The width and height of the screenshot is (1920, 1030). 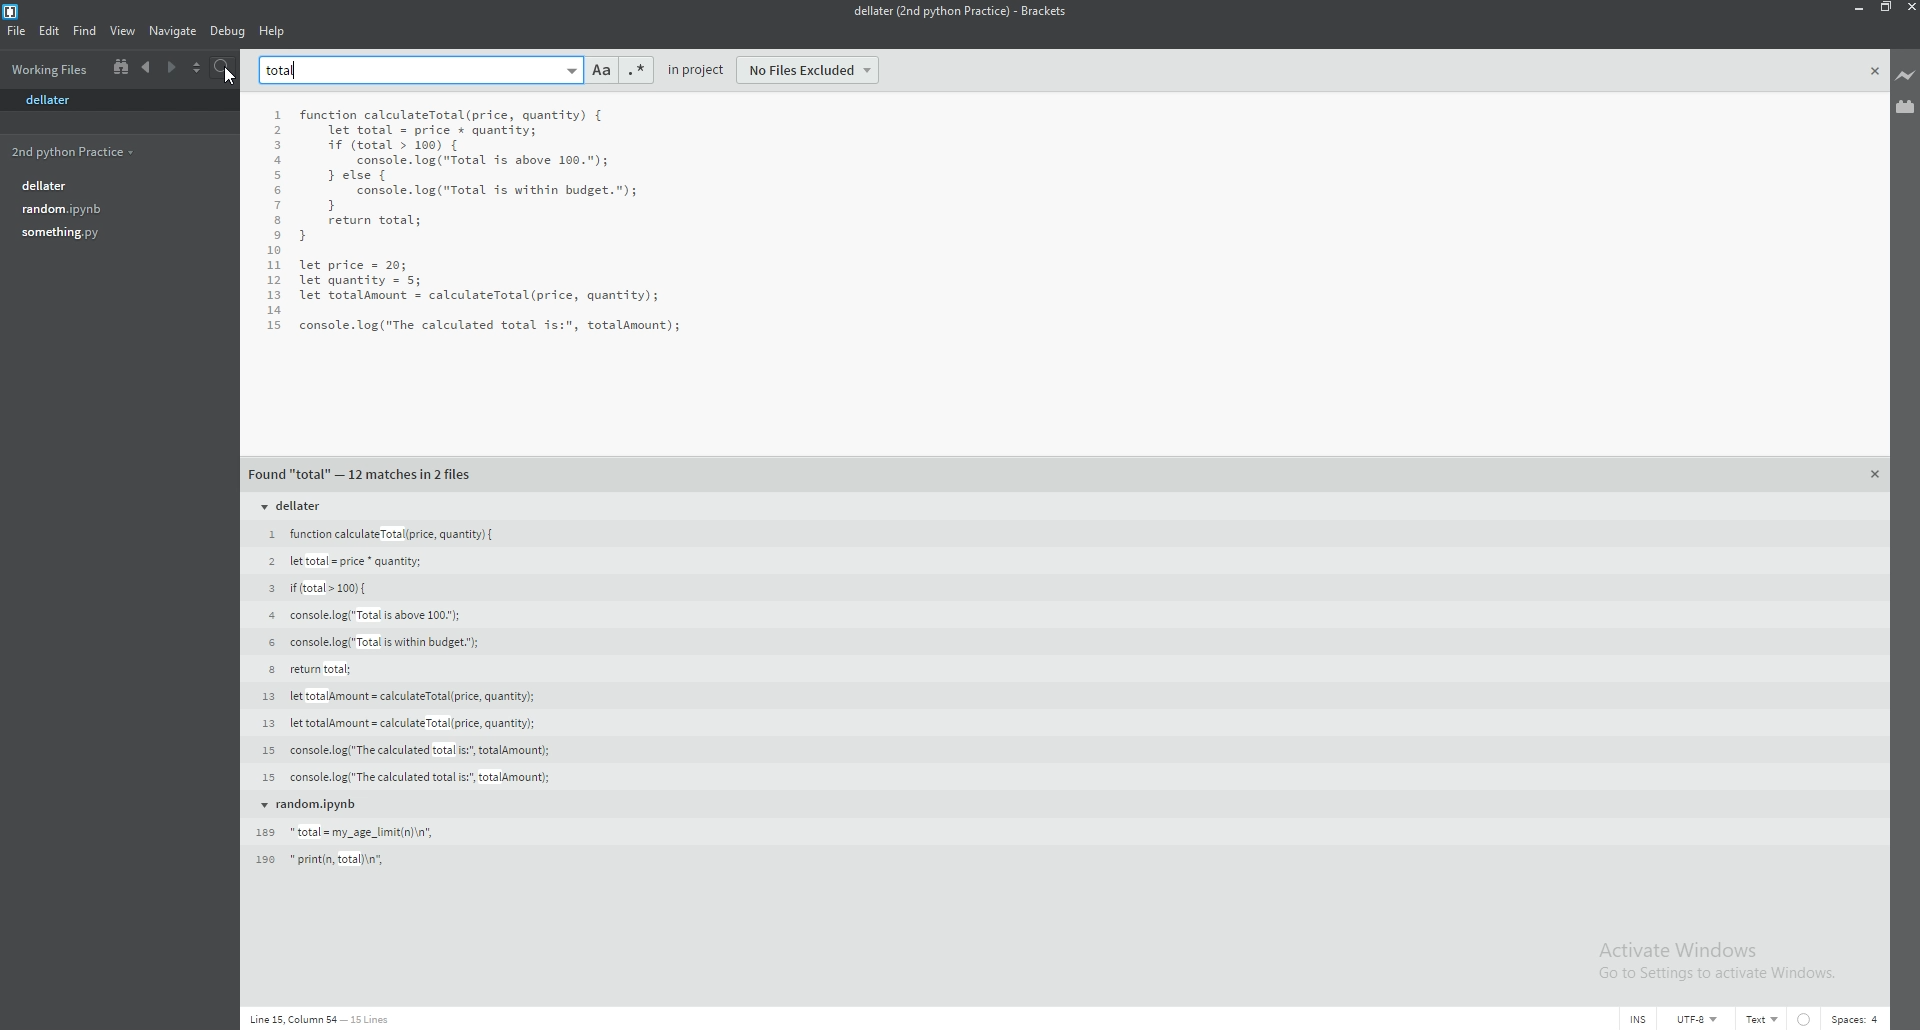 I want to click on minimize, so click(x=1856, y=8).